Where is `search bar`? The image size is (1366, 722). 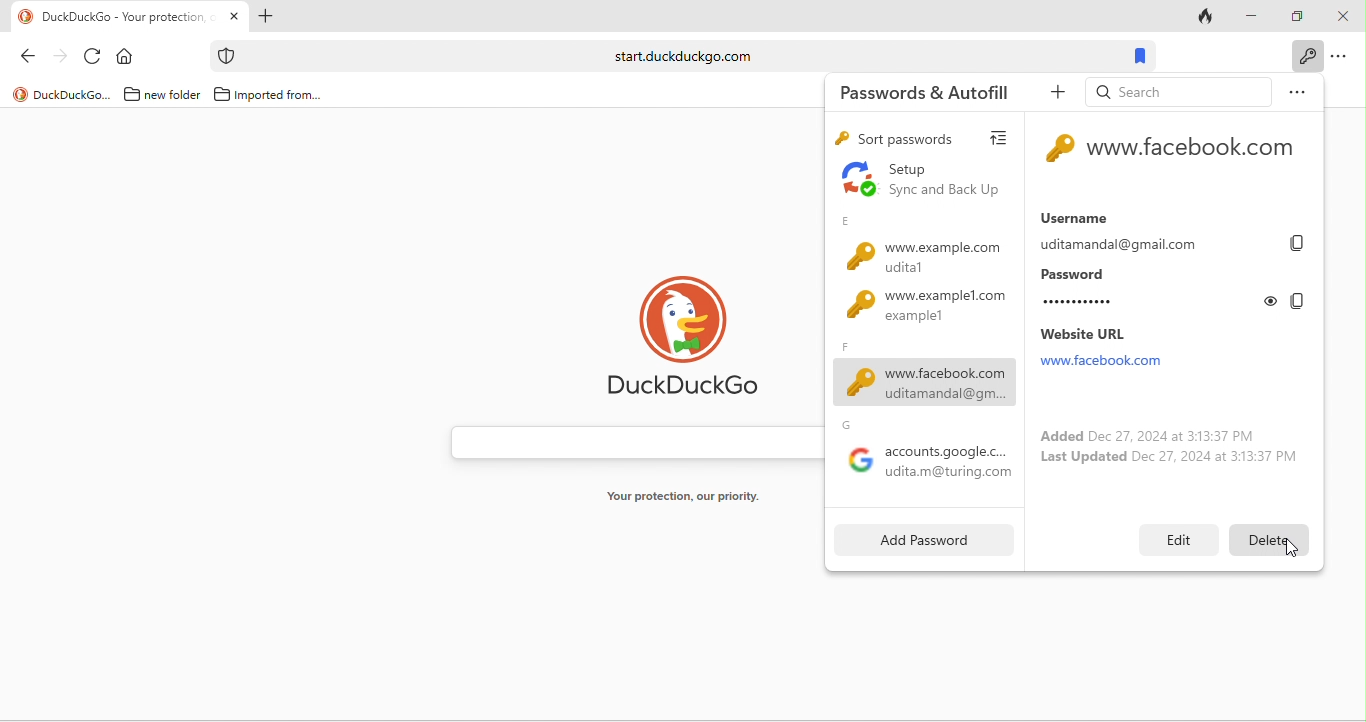 search bar is located at coordinates (631, 442).